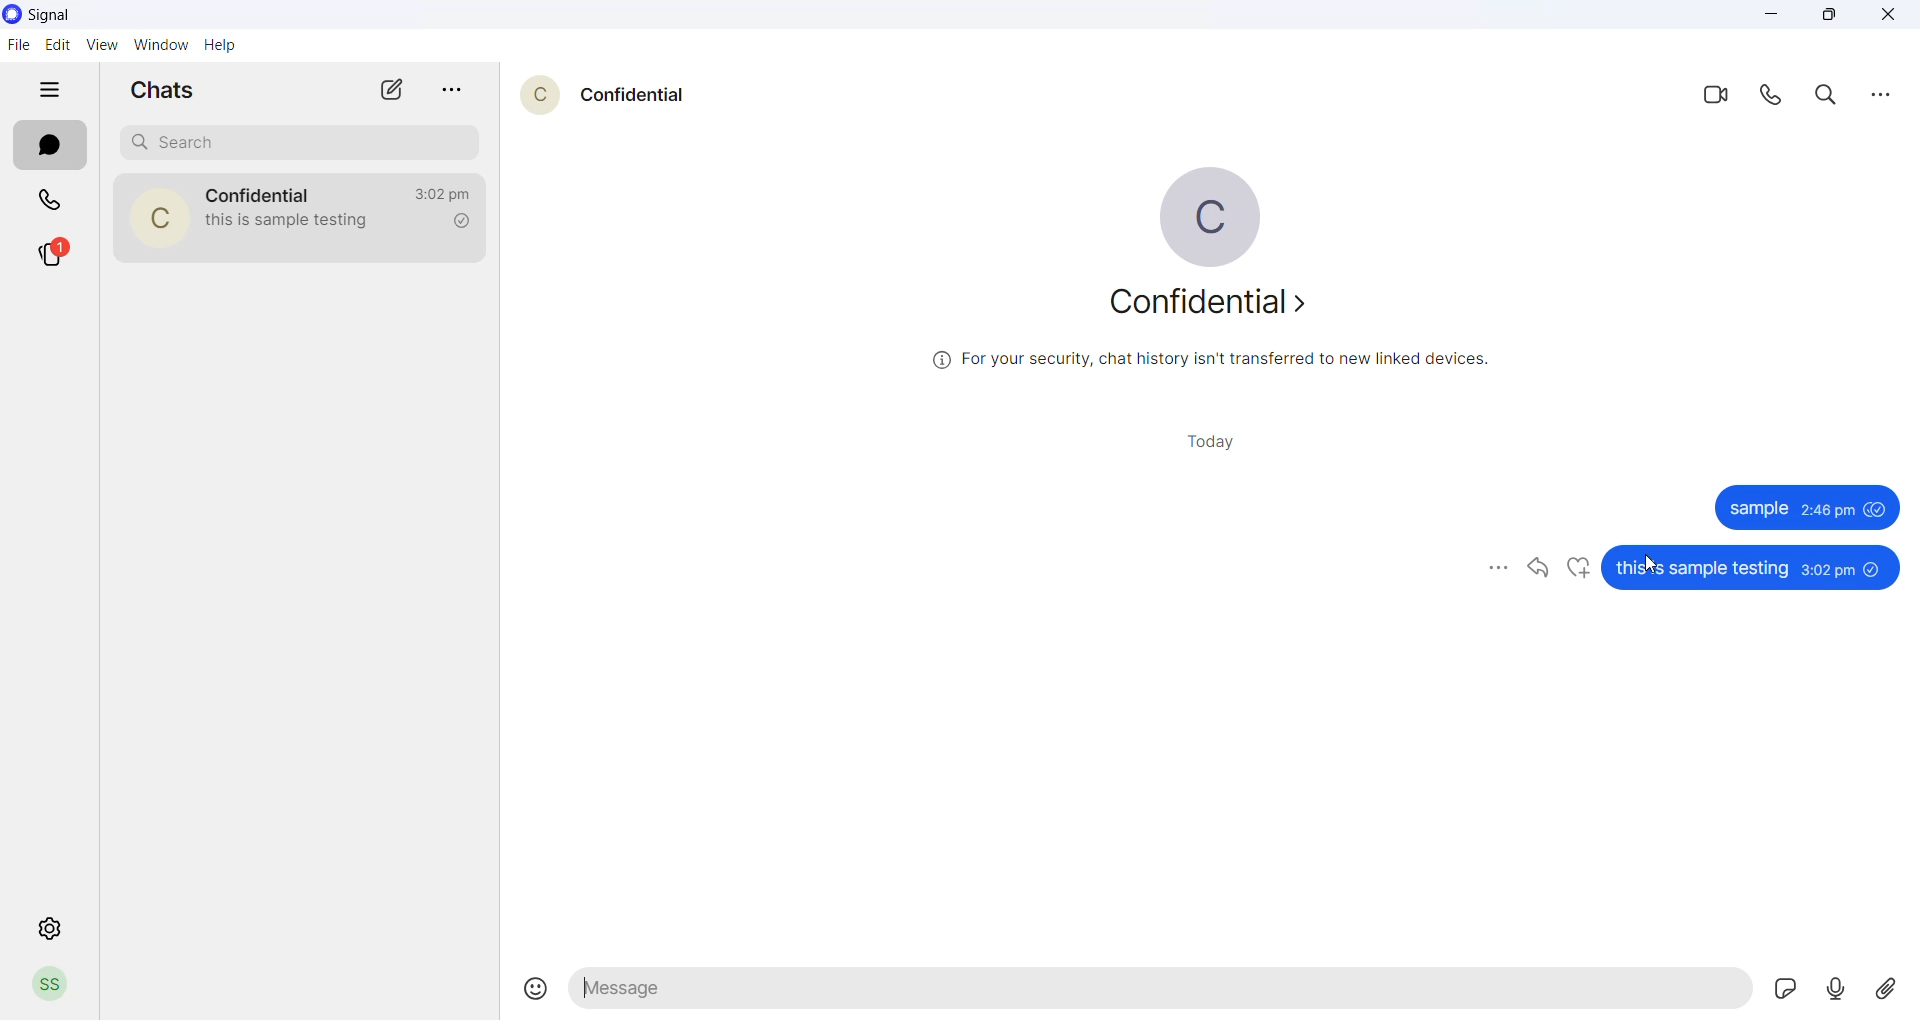 This screenshot has width=1920, height=1020. Describe the element at coordinates (261, 193) in the screenshot. I see `contact name` at that location.